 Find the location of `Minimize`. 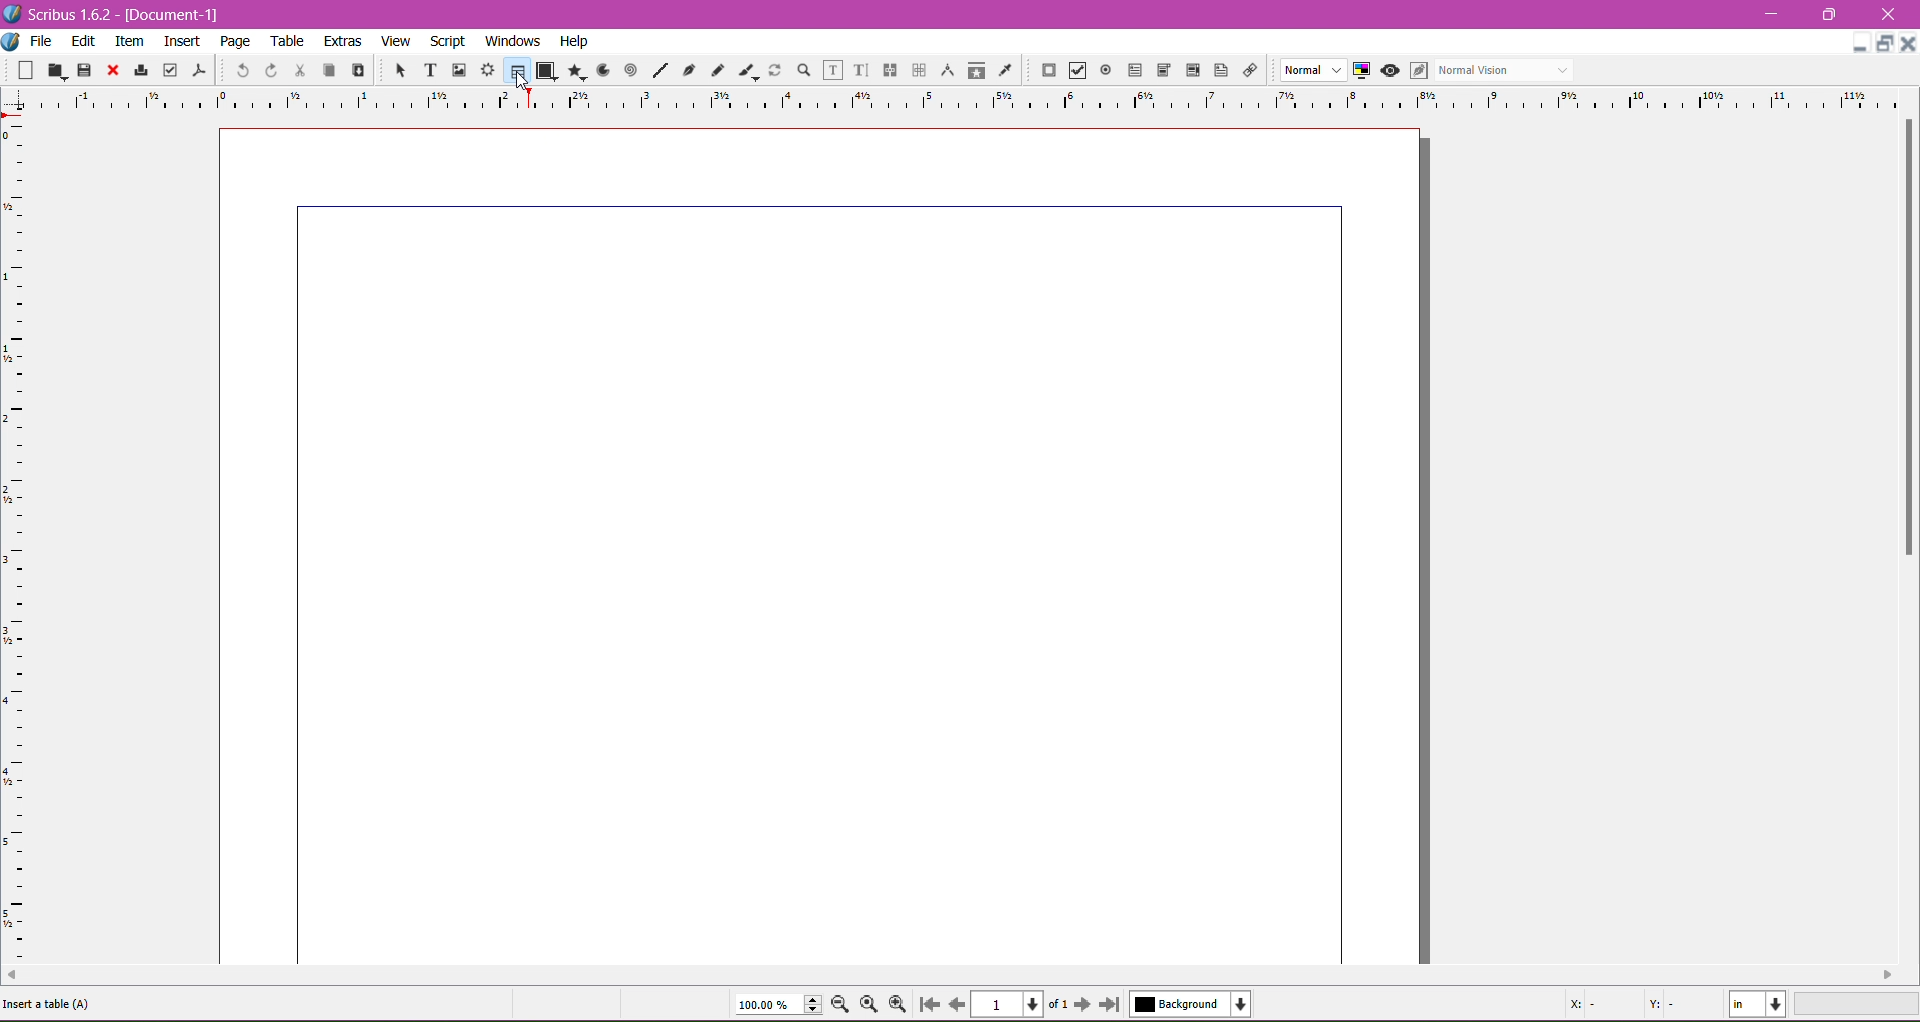

Minimize is located at coordinates (1860, 41).